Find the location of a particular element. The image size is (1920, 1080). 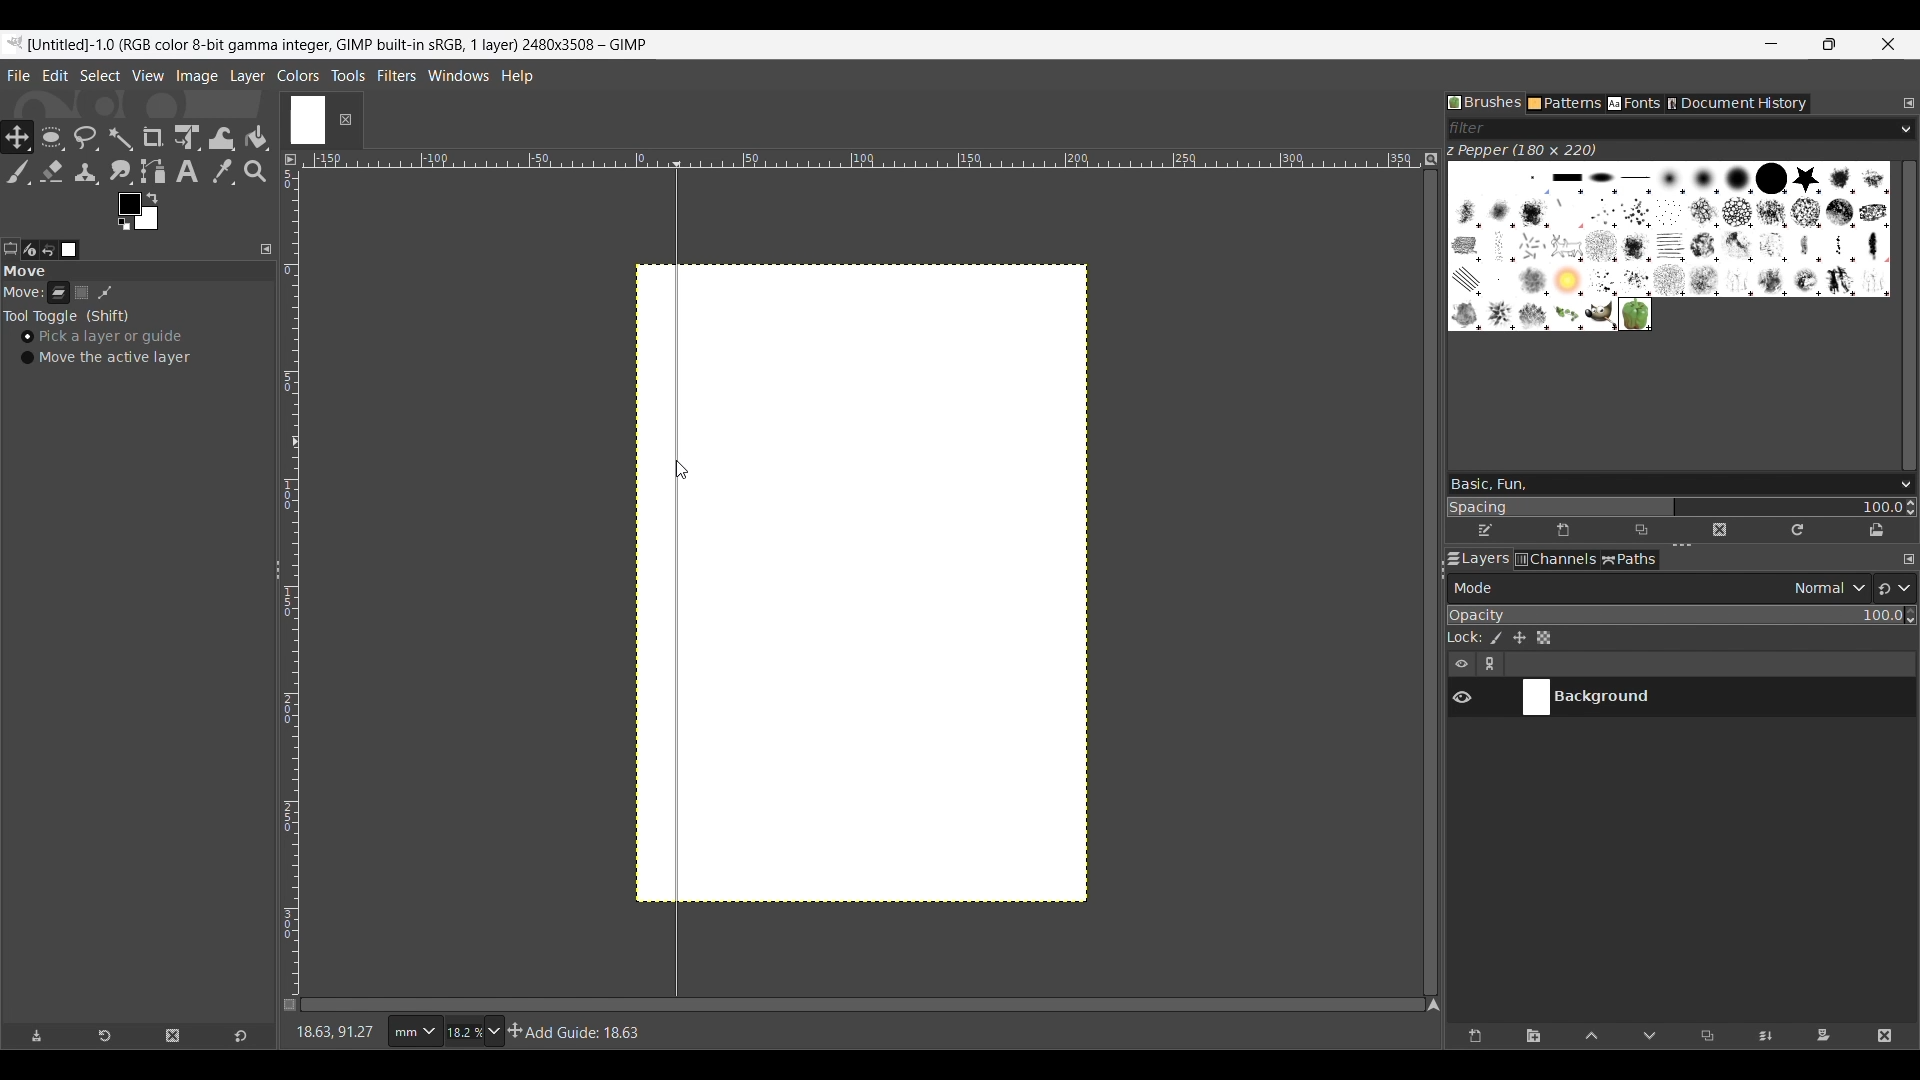

Navigate the image display is located at coordinates (1433, 1005).